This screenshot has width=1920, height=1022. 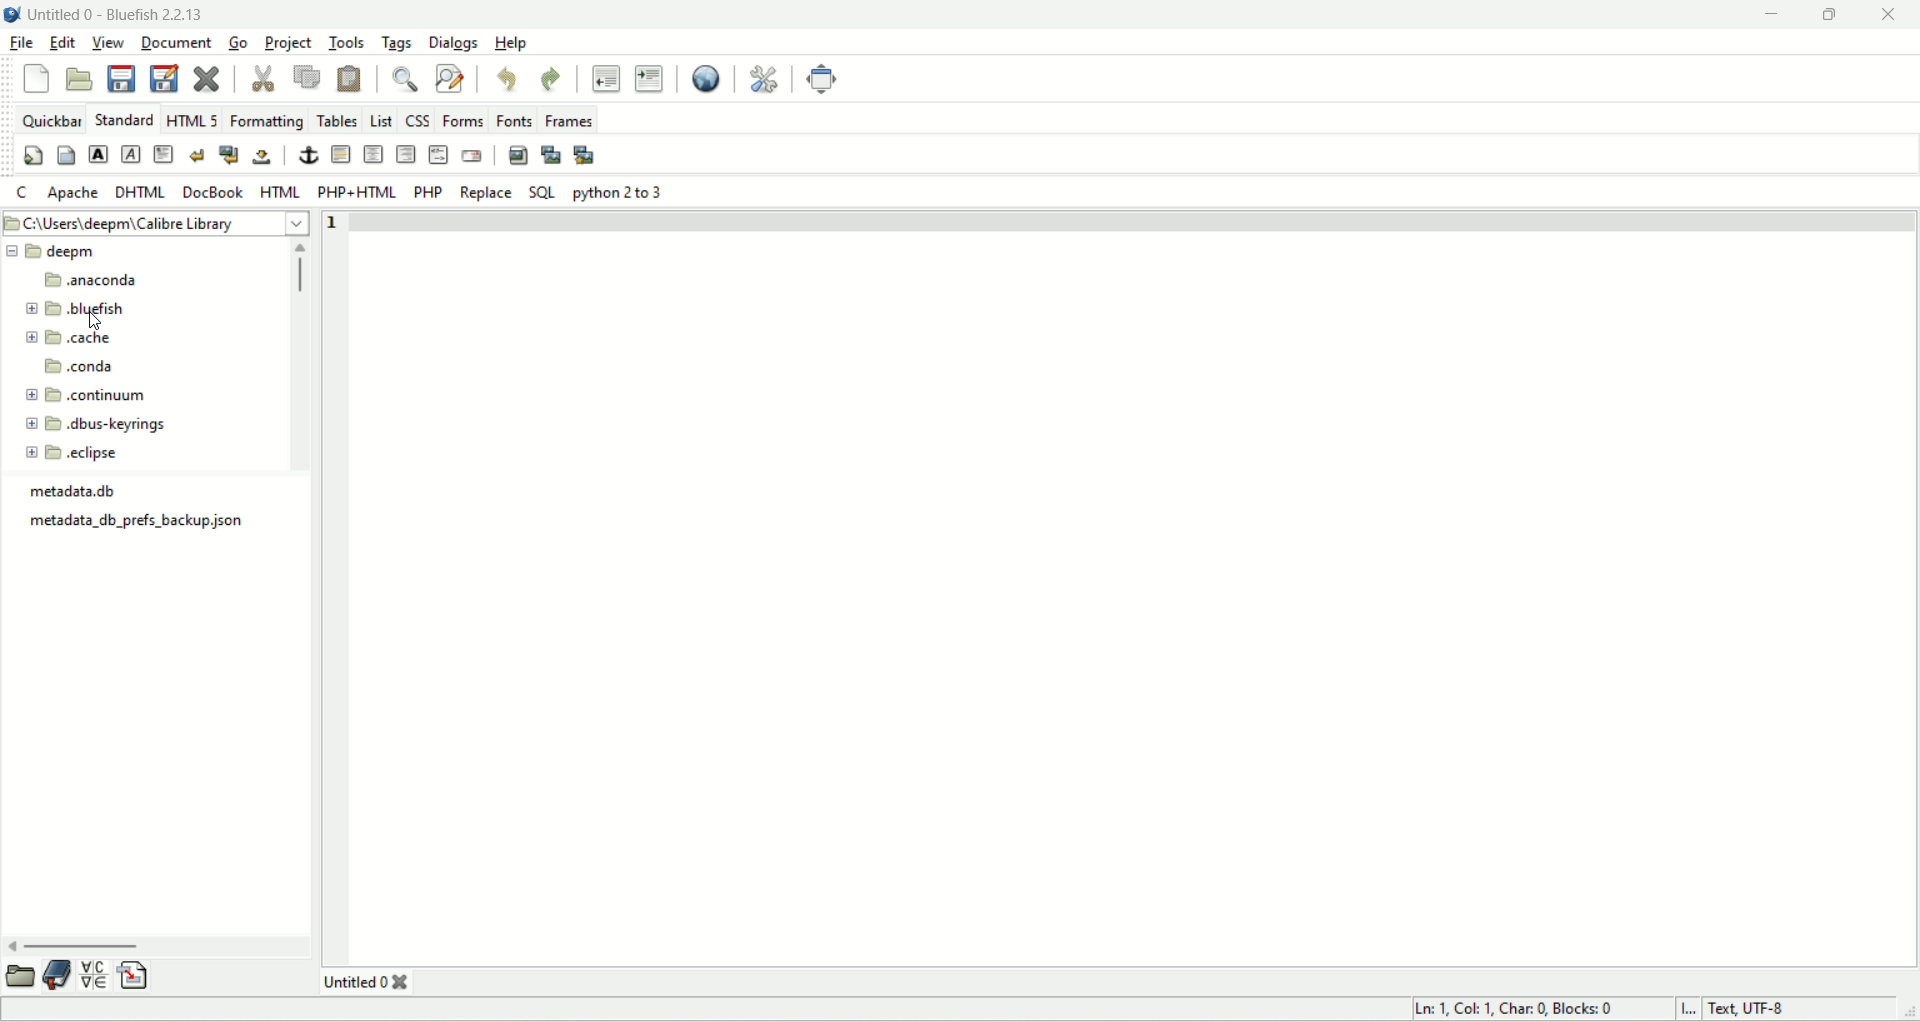 What do you see at coordinates (85, 395) in the screenshot?
I see `continuum` at bounding box center [85, 395].